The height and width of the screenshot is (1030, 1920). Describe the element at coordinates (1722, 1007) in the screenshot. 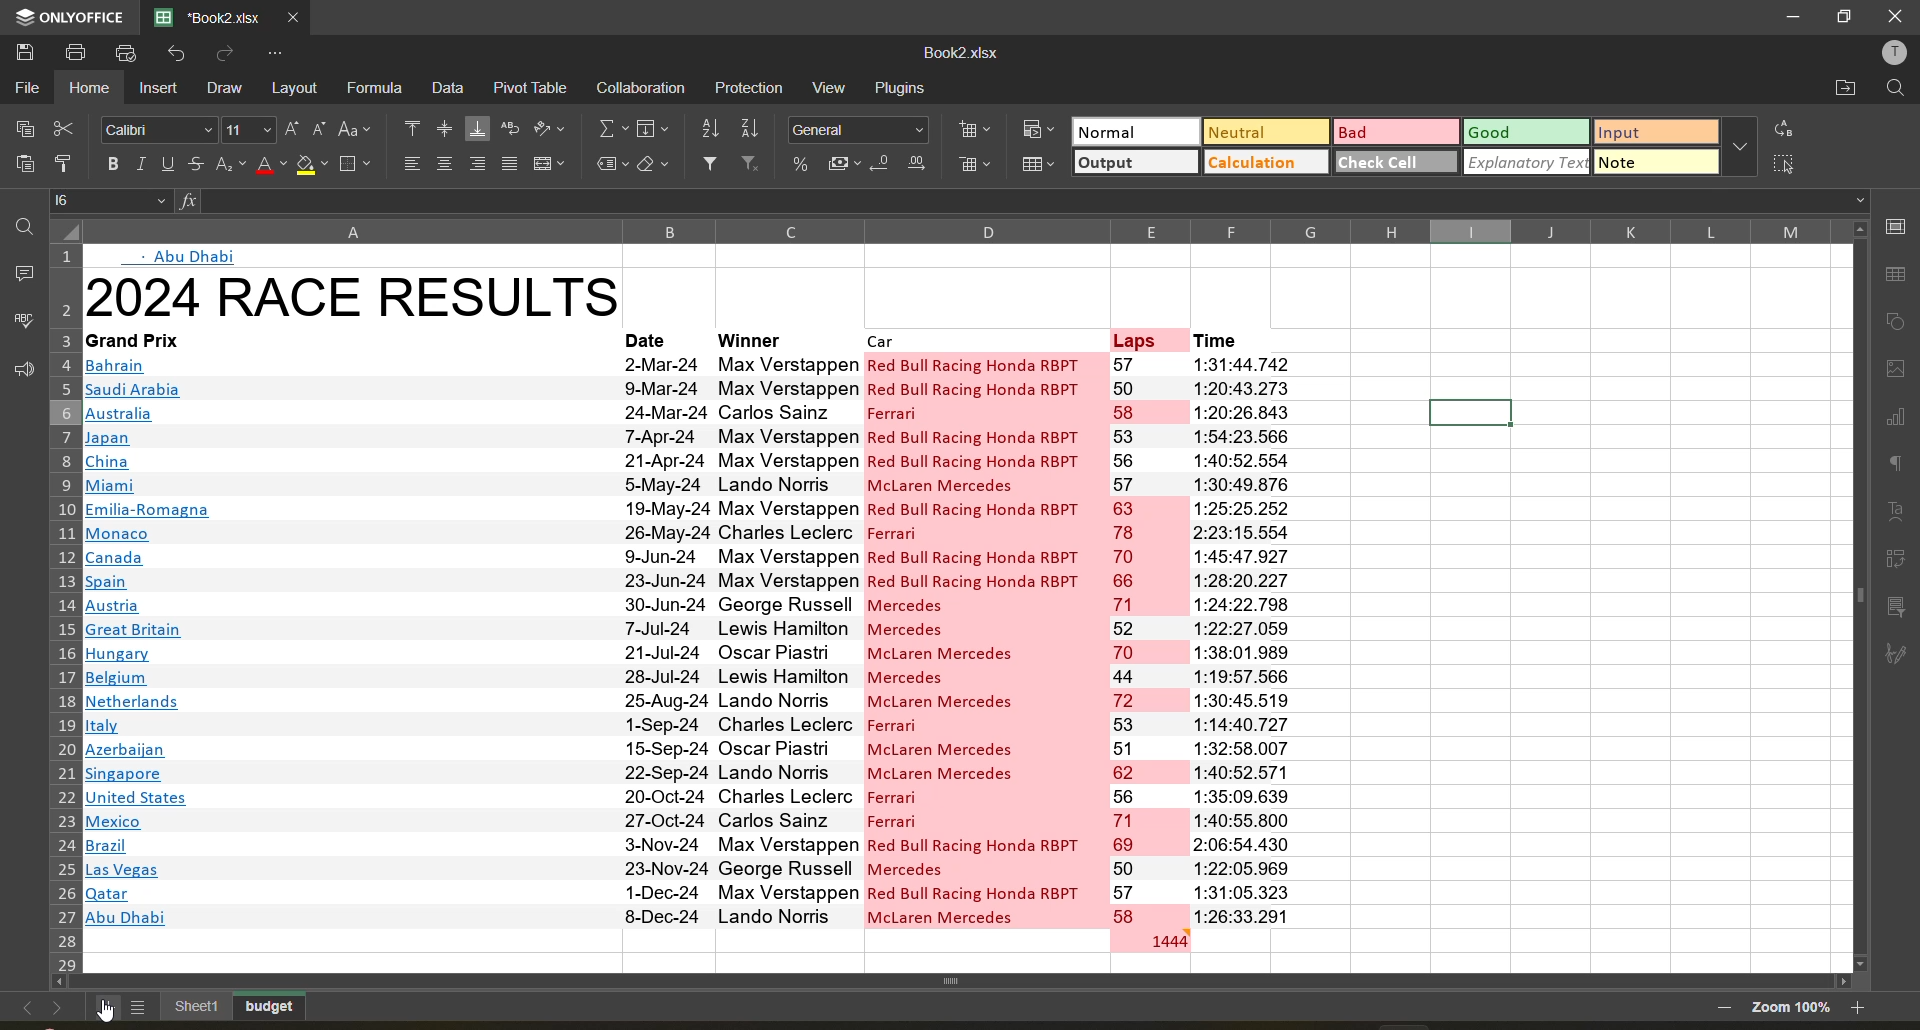

I see `zoom out` at that location.